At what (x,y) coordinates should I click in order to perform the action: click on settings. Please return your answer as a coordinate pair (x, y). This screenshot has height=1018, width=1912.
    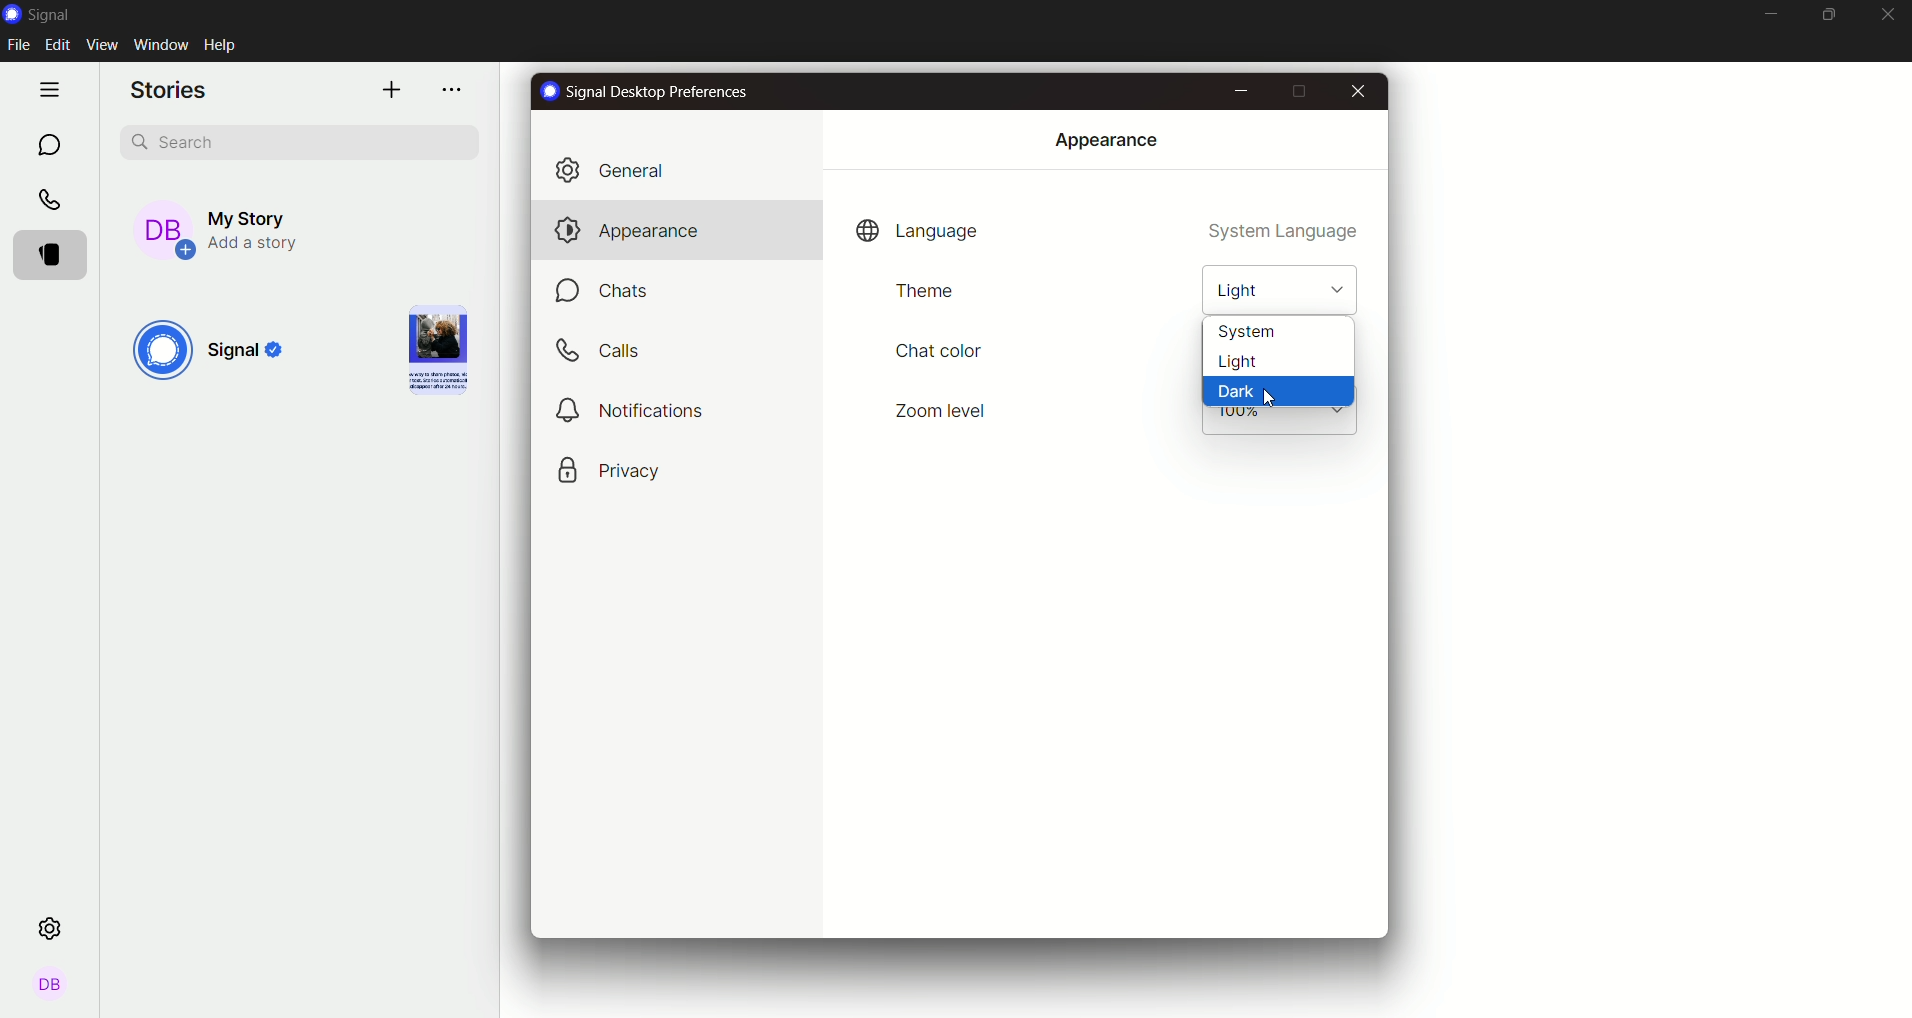
    Looking at the image, I should click on (54, 927).